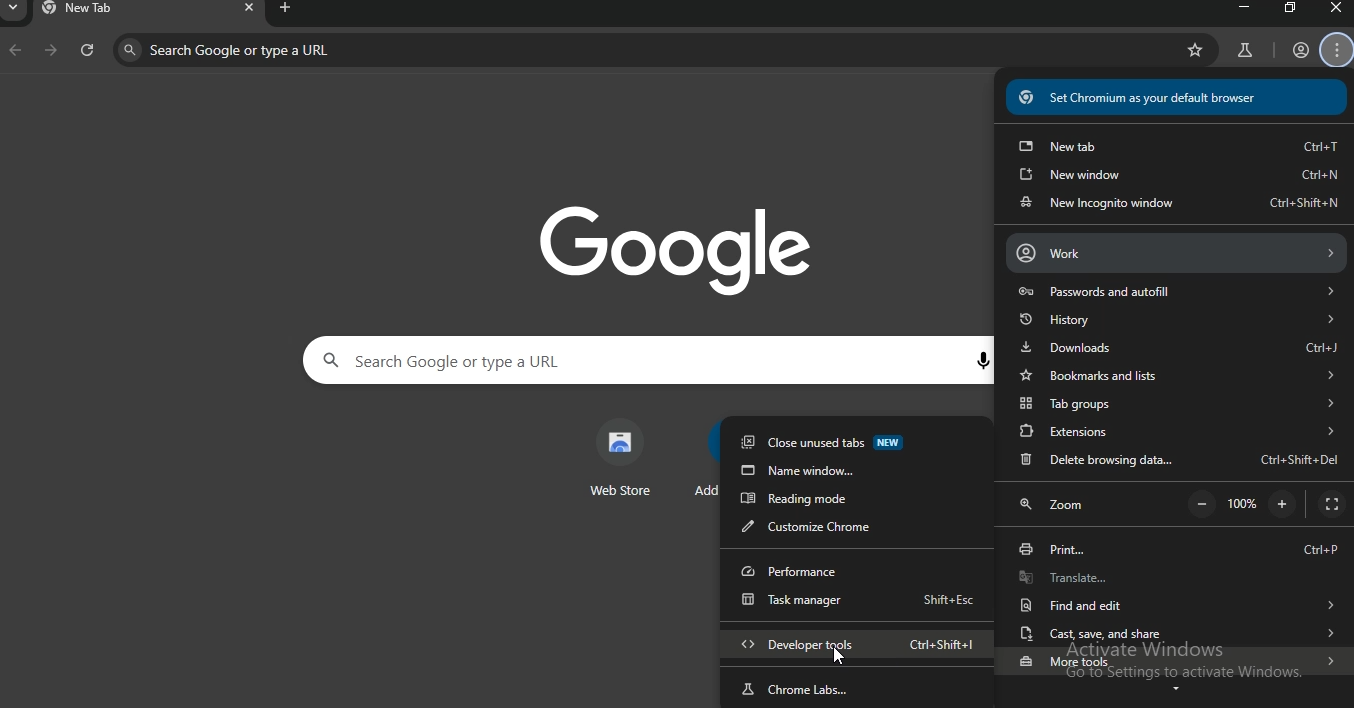  Describe the element at coordinates (856, 472) in the screenshot. I see `name window` at that location.